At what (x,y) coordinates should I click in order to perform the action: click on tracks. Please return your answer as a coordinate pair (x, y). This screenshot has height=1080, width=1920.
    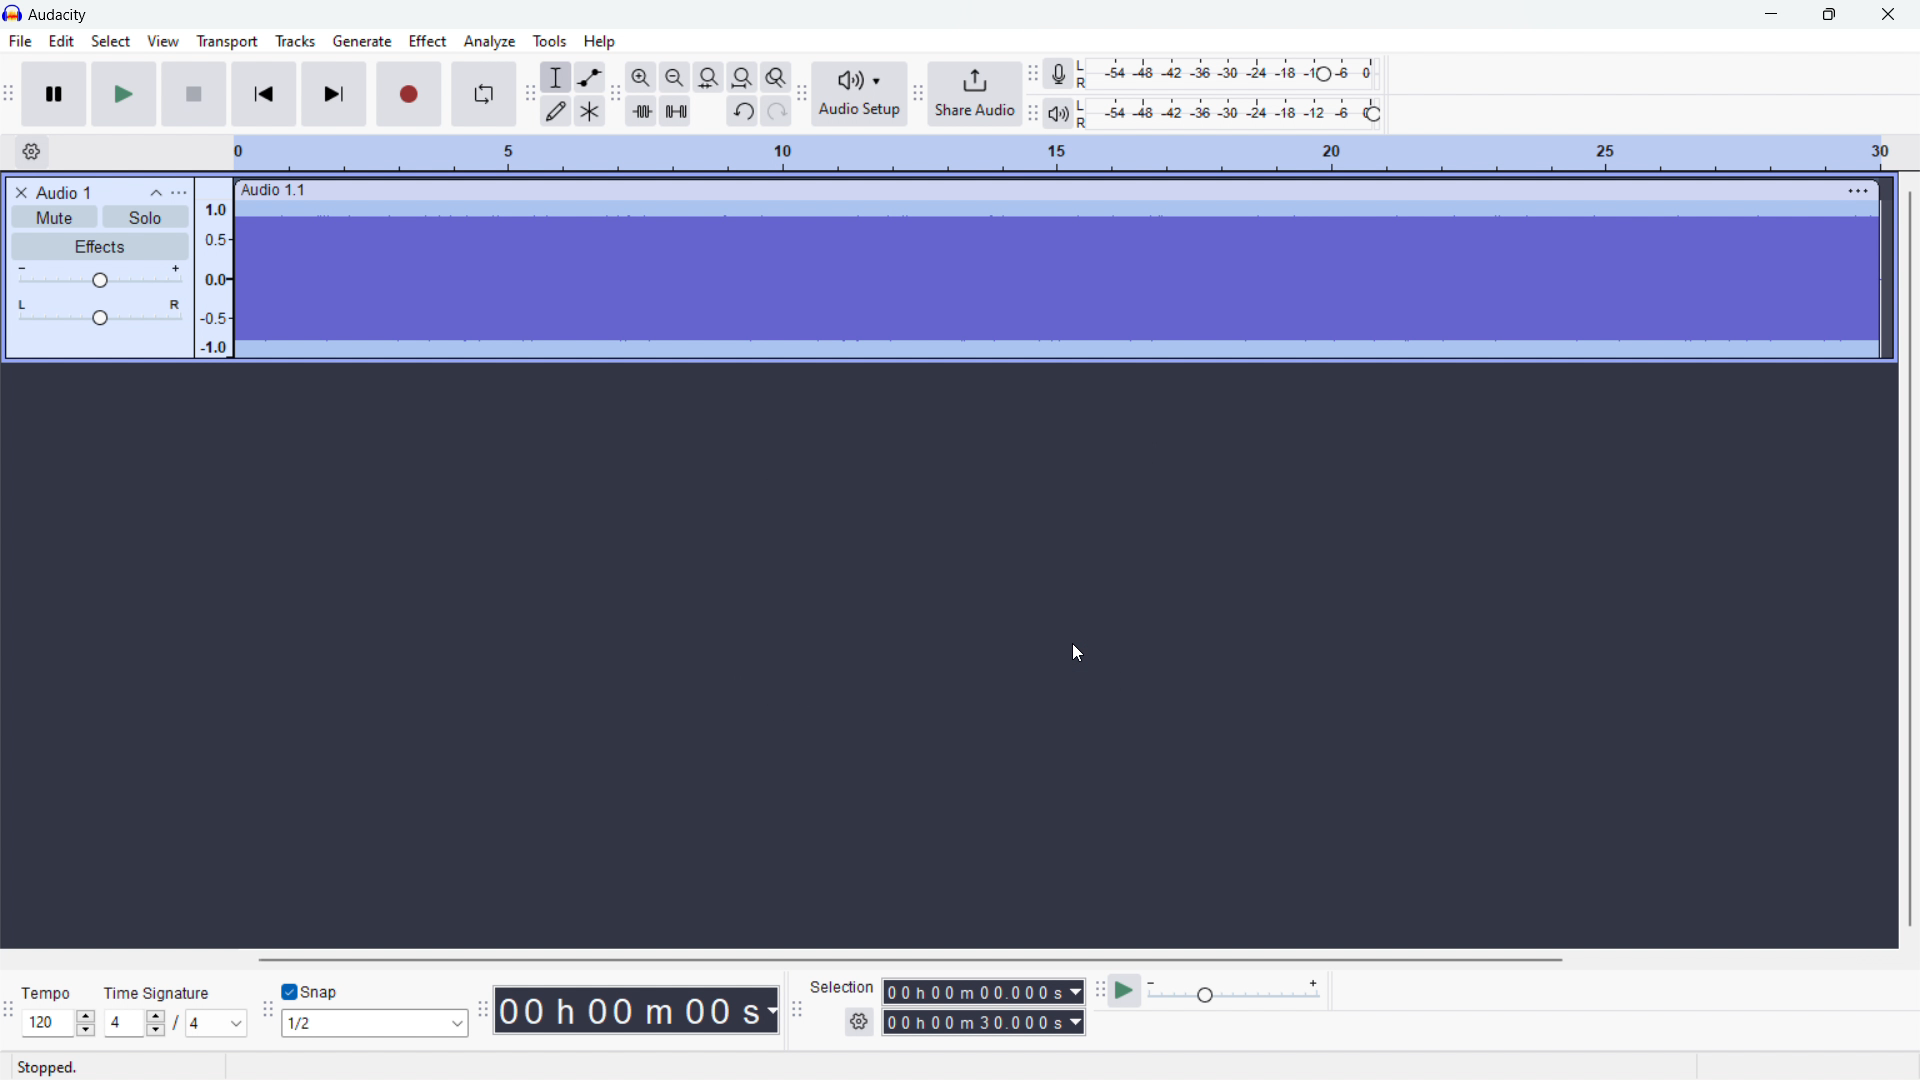
    Looking at the image, I should click on (295, 41).